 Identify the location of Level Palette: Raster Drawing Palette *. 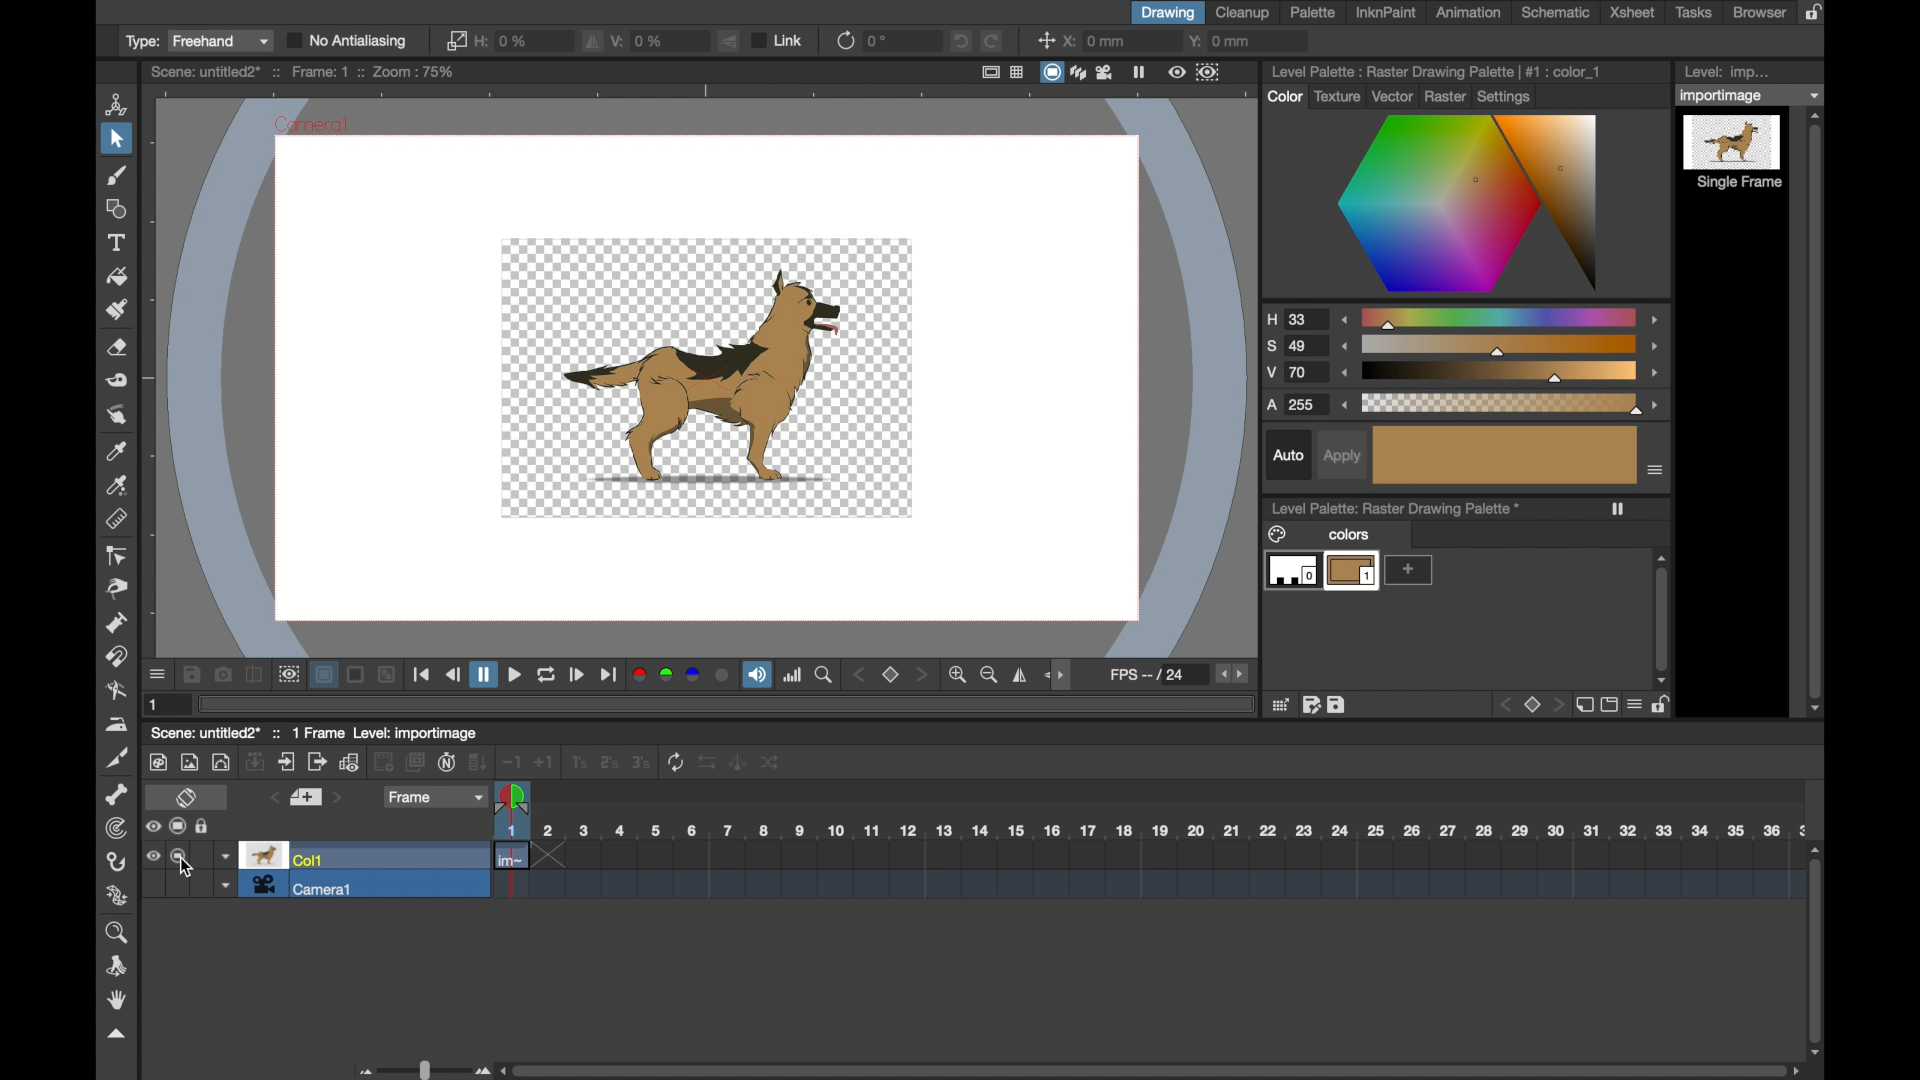
(1395, 508).